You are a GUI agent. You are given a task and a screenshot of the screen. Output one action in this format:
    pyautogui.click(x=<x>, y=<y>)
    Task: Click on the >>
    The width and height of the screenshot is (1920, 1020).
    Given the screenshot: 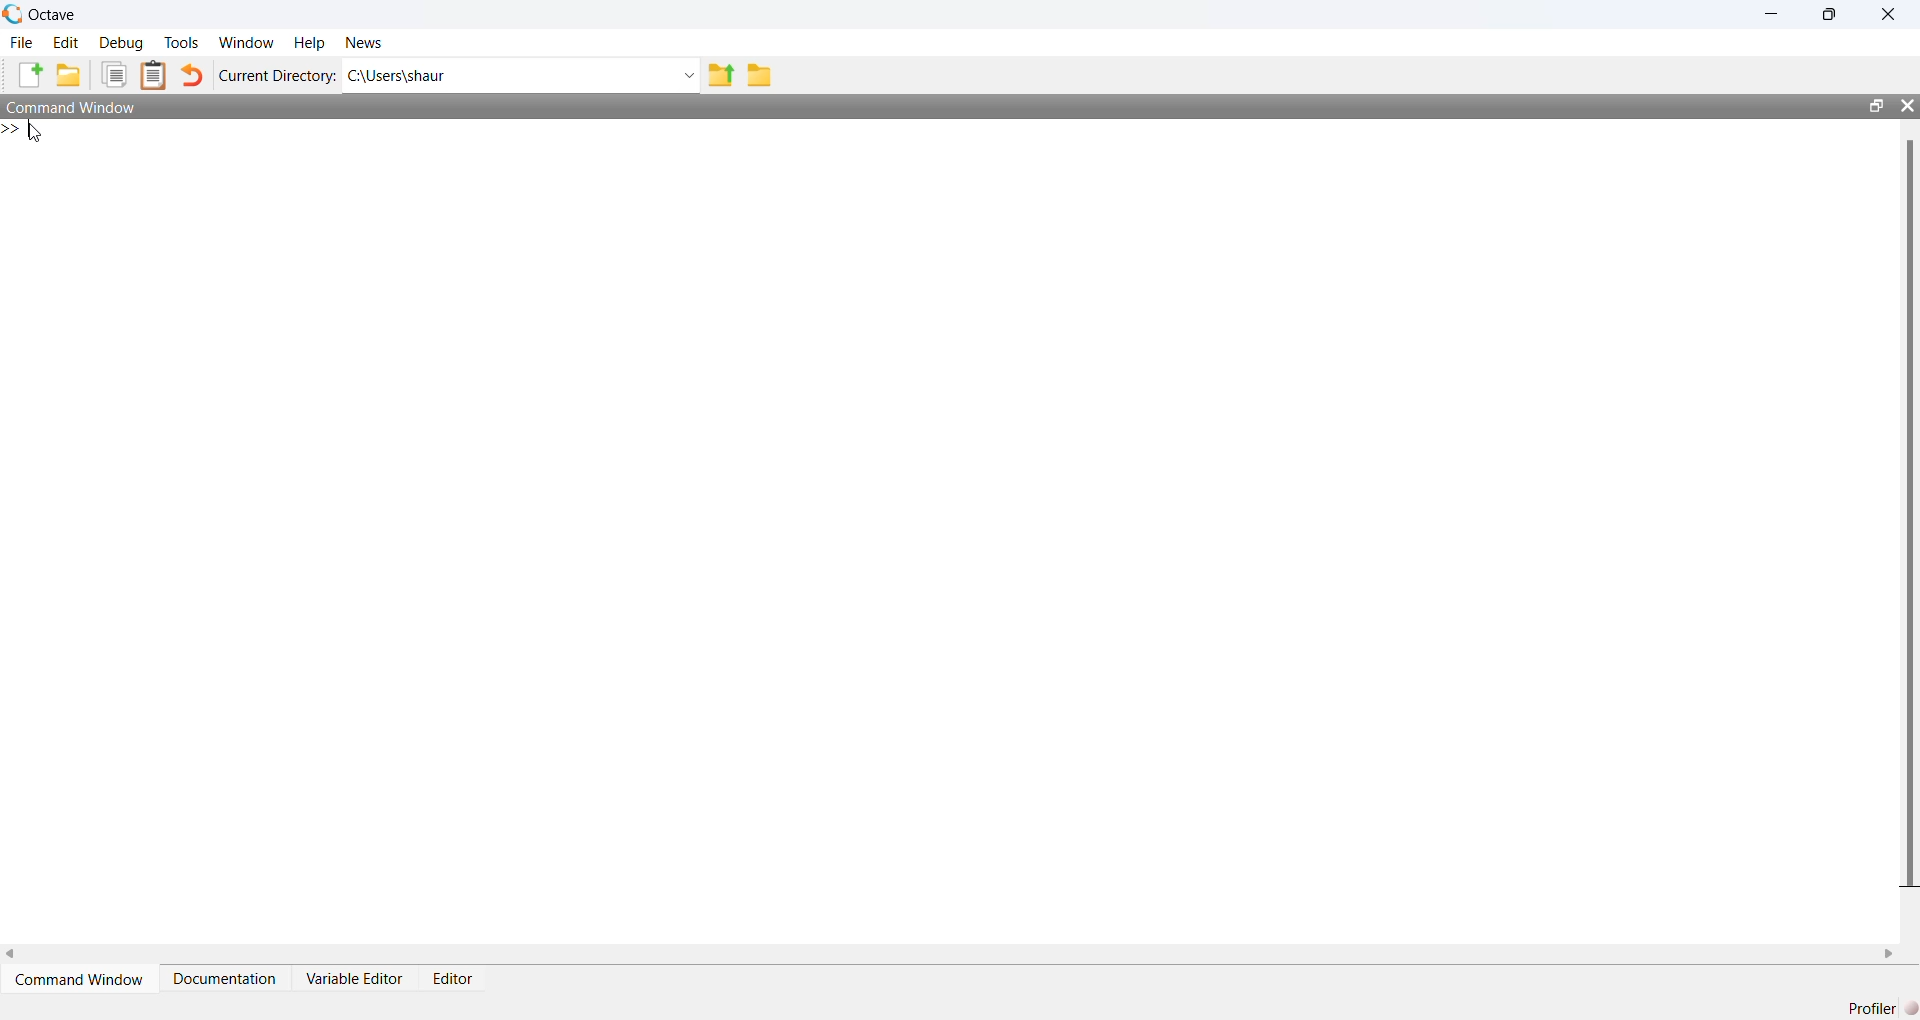 What is the action you would take?
    pyautogui.click(x=12, y=129)
    